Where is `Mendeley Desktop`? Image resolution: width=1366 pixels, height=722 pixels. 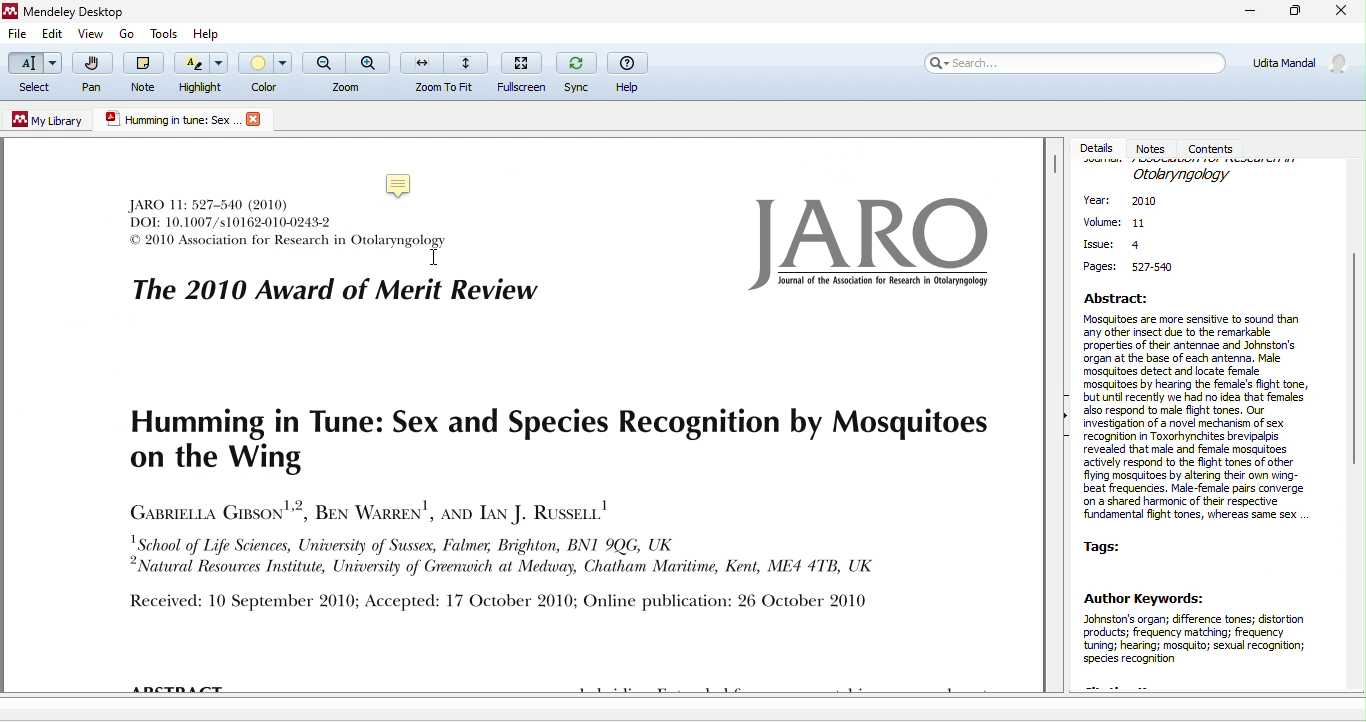 Mendeley Desktop is located at coordinates (81, 12).